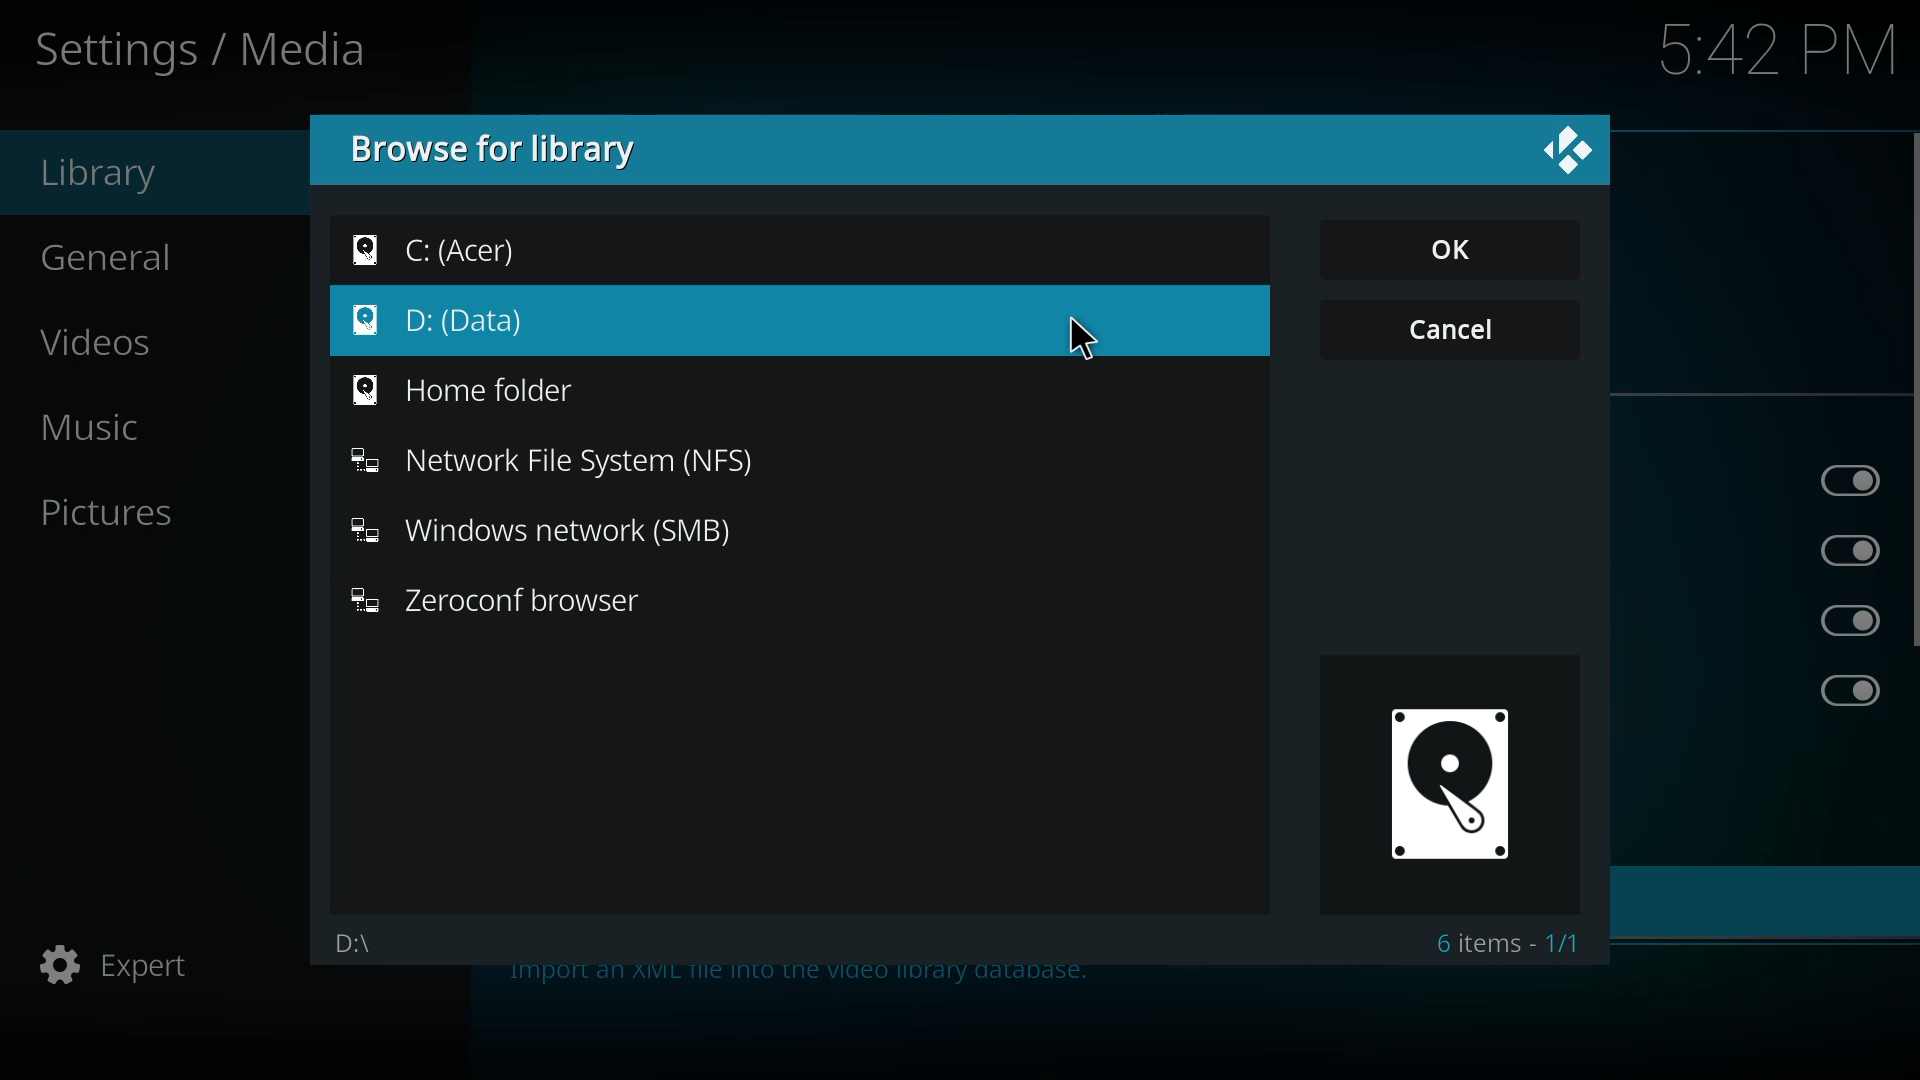 This screenshot has width=1920, height=1080. What do you see at coordinates (1851, 690) in the screenshot?
I see `enabled` at bounding box center [1851, 690].